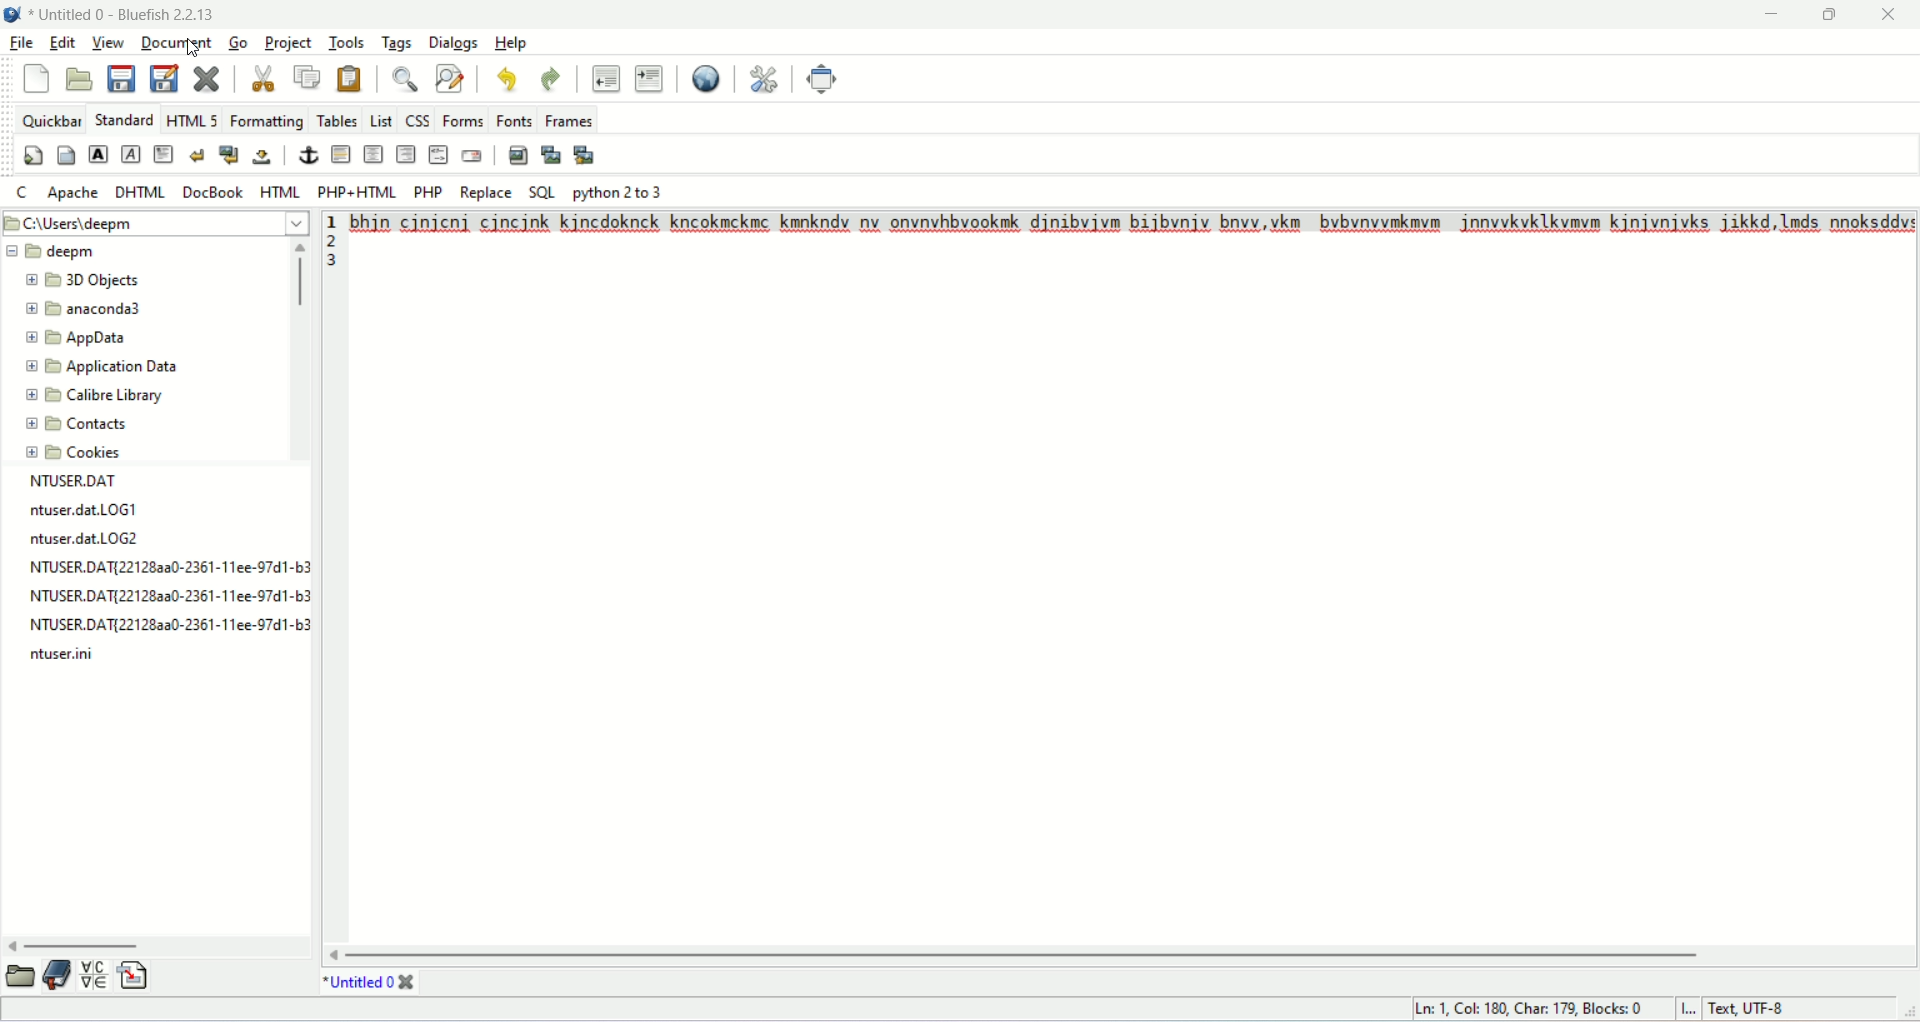 The height and width of the screenshot is (1022, 1920). Describe the element at coordinates (109, 43) in the screenshot. I see `view` at that location.